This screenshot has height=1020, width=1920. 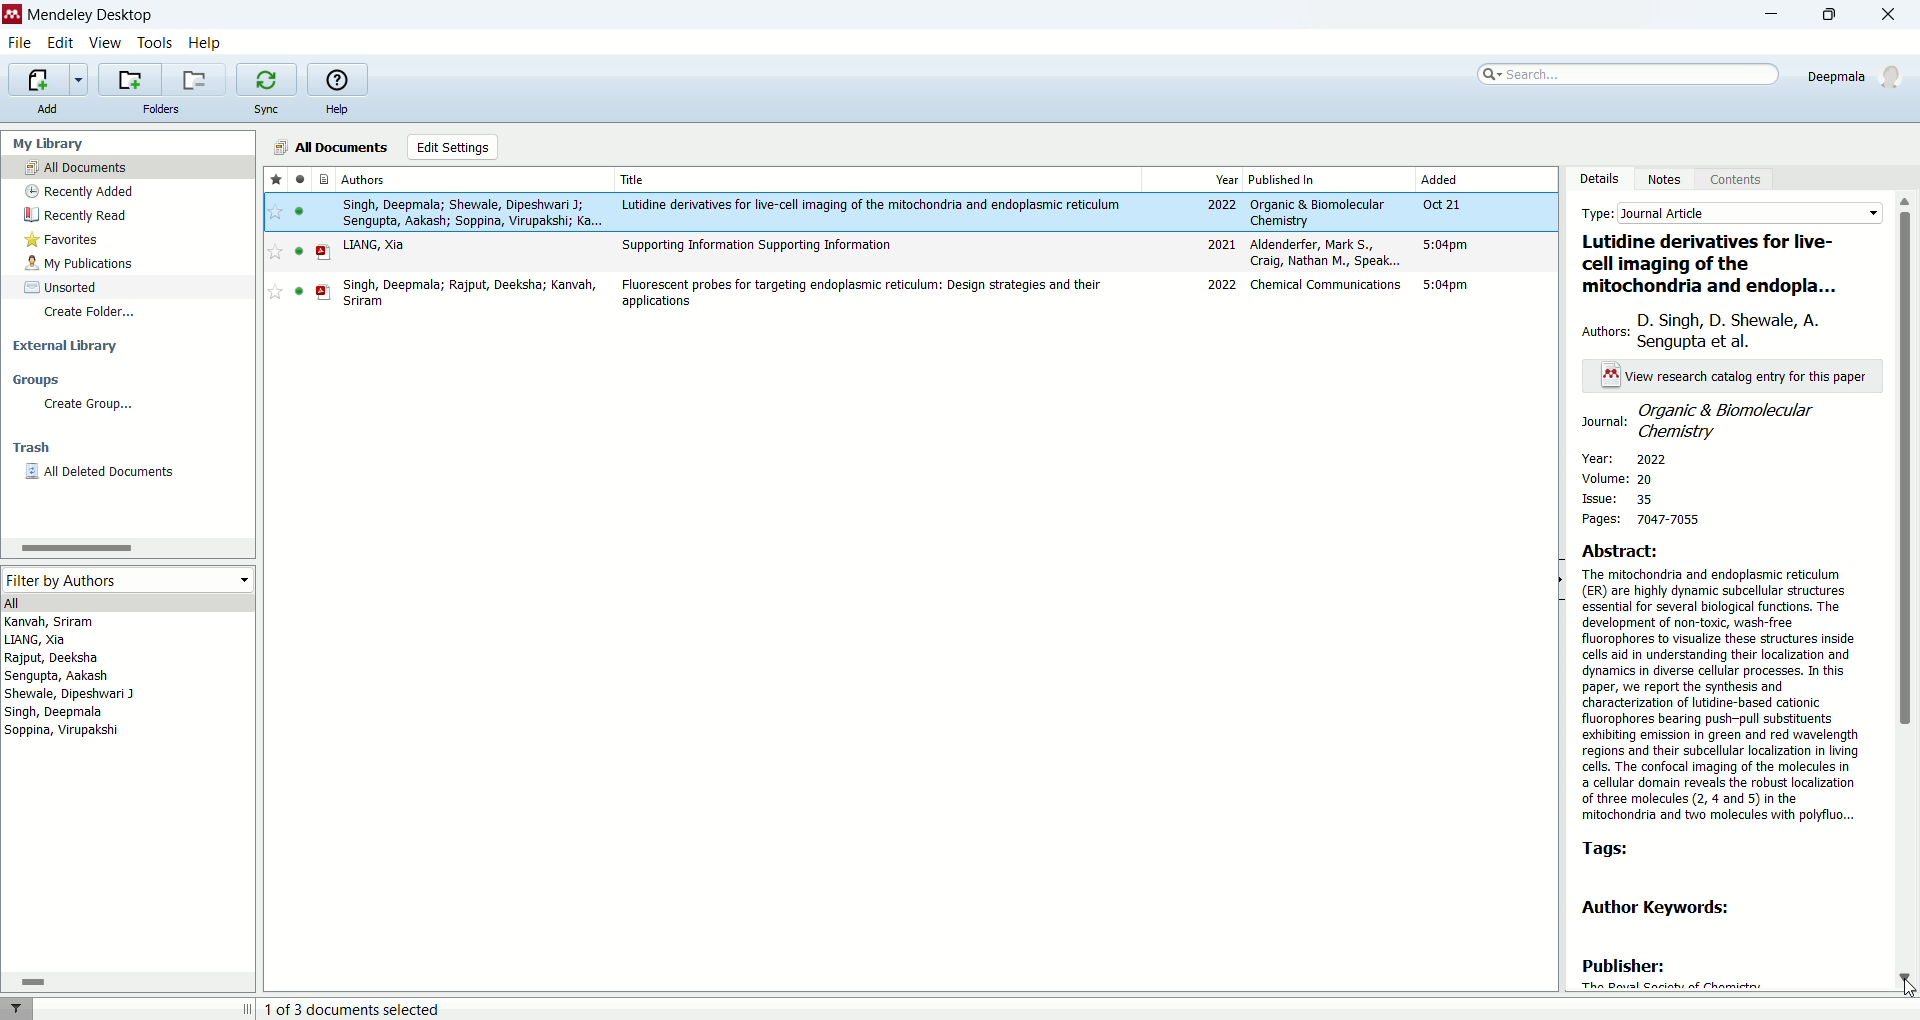 What do you see at coordinates (1721, 420) in the screenshot?
I see `journal: organic & biomolecular chemistry` at bounding box center [1721, 420].